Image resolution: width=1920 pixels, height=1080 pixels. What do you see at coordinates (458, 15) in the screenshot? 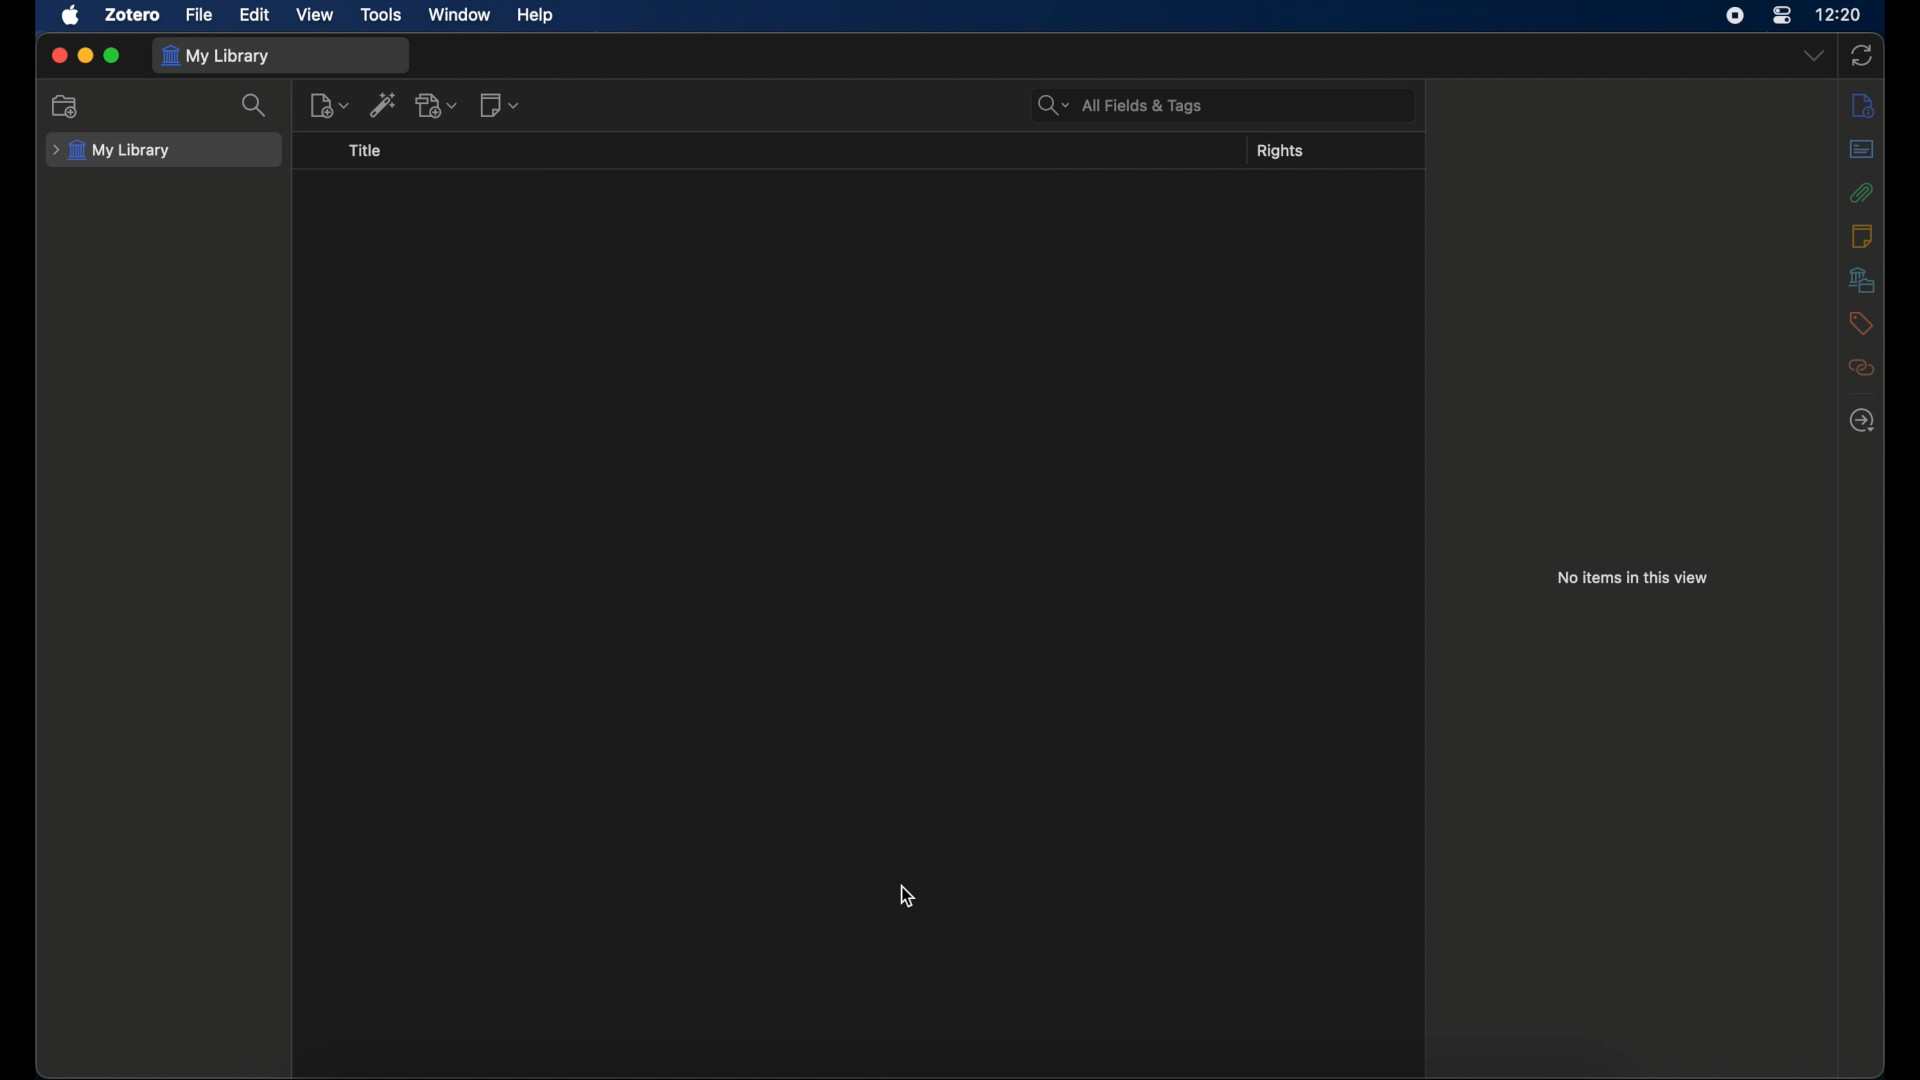
I see `window` at bounding box center [458, 15].